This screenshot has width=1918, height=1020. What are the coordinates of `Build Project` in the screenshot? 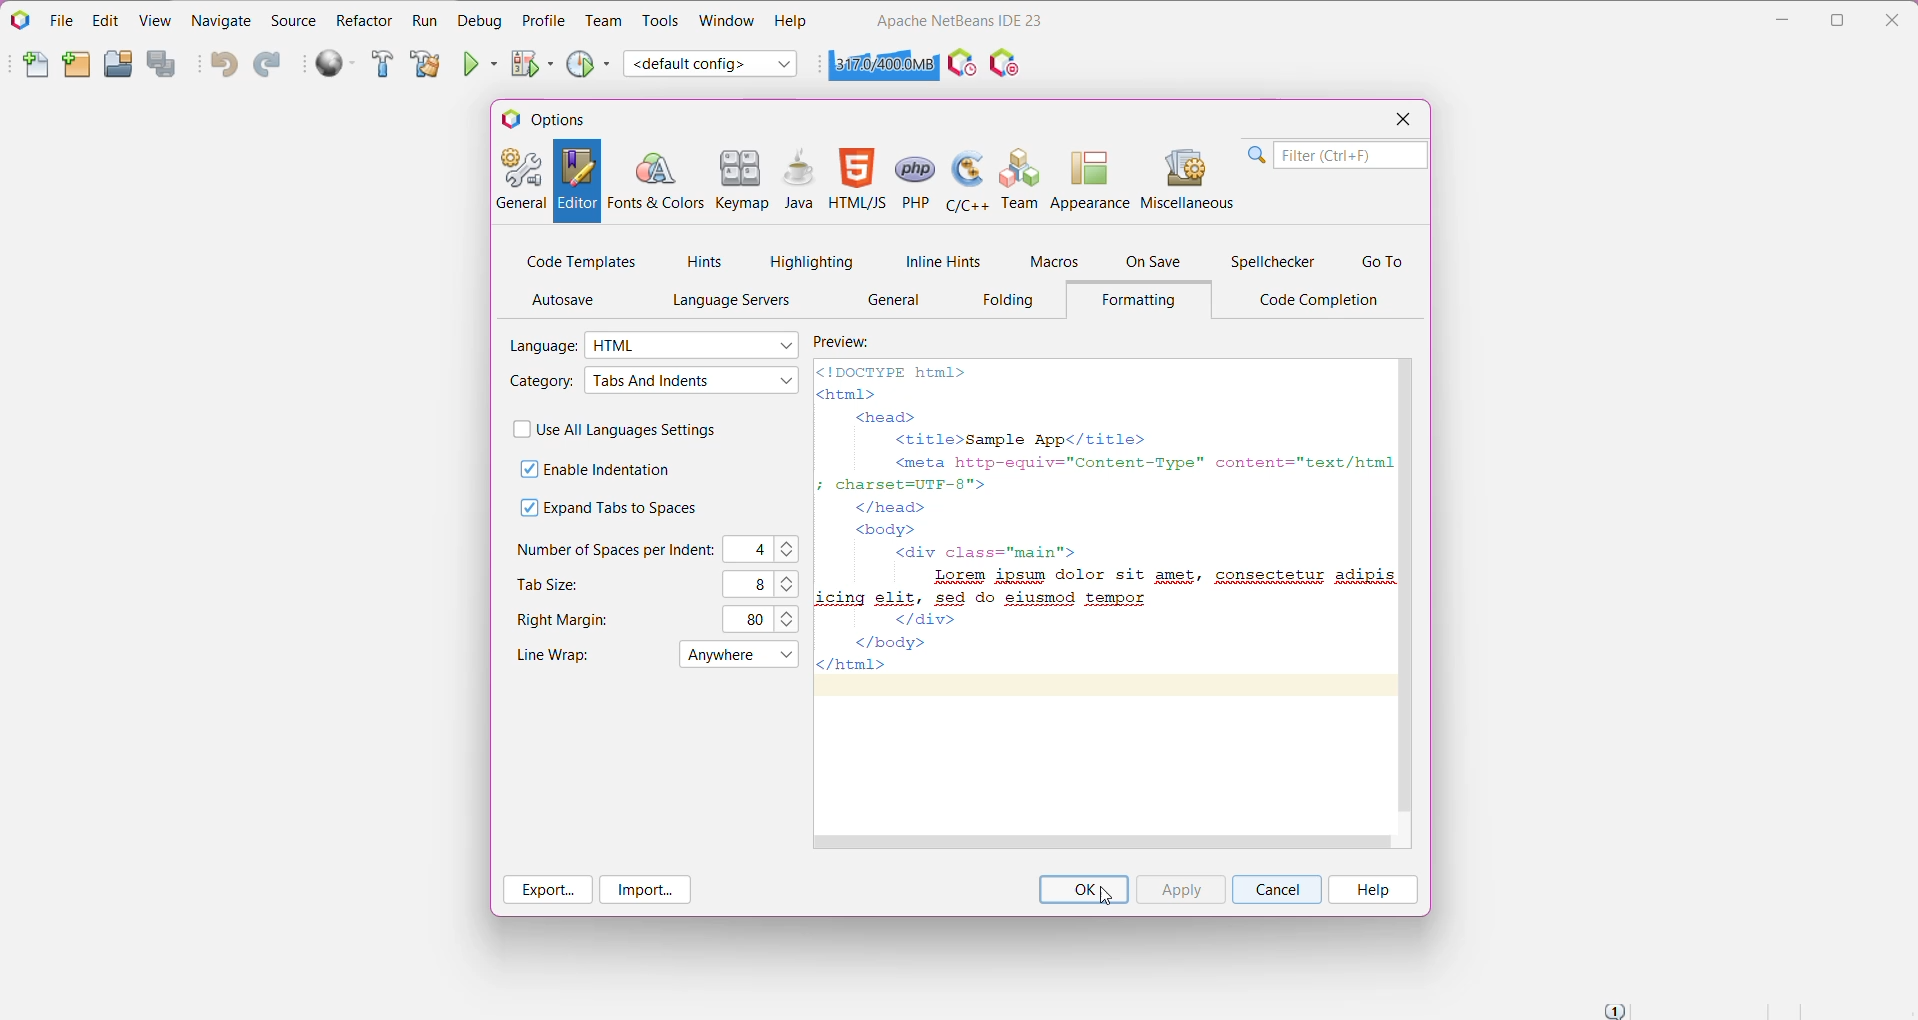 It's located at (383, 65).